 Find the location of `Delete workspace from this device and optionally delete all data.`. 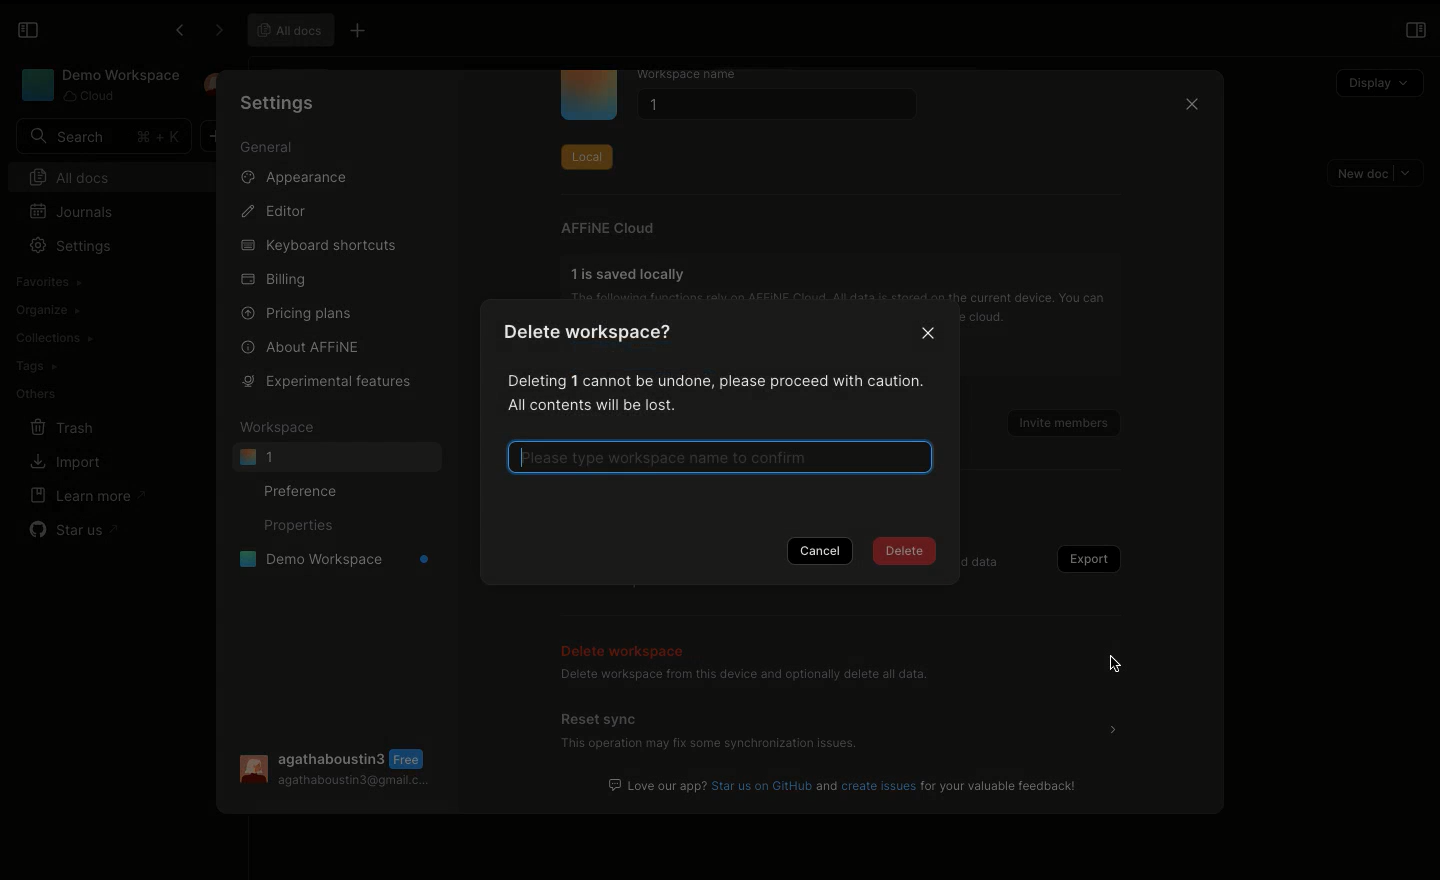

Delete workspace from this device and optionally delete all data. is located at coordinates (743, 677).